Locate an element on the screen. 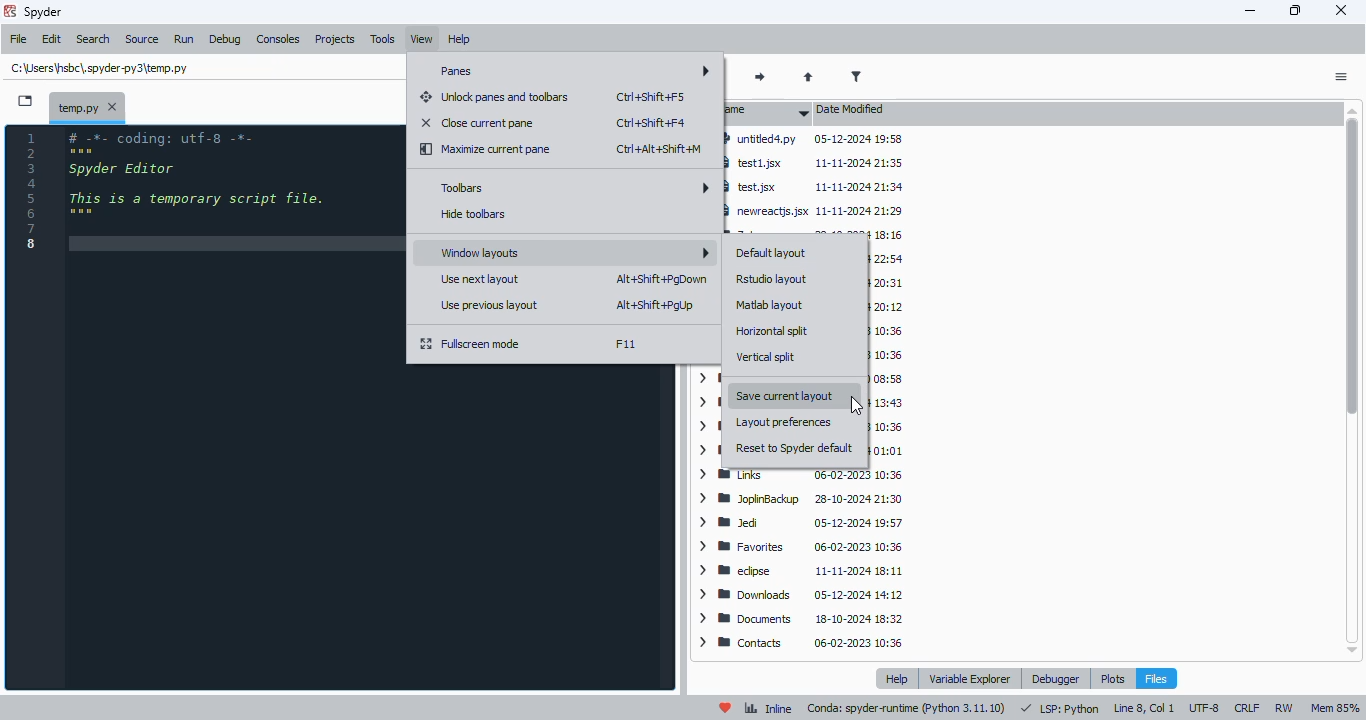 The image size is (1366, 720). debug is located at coordinates (226, 40).